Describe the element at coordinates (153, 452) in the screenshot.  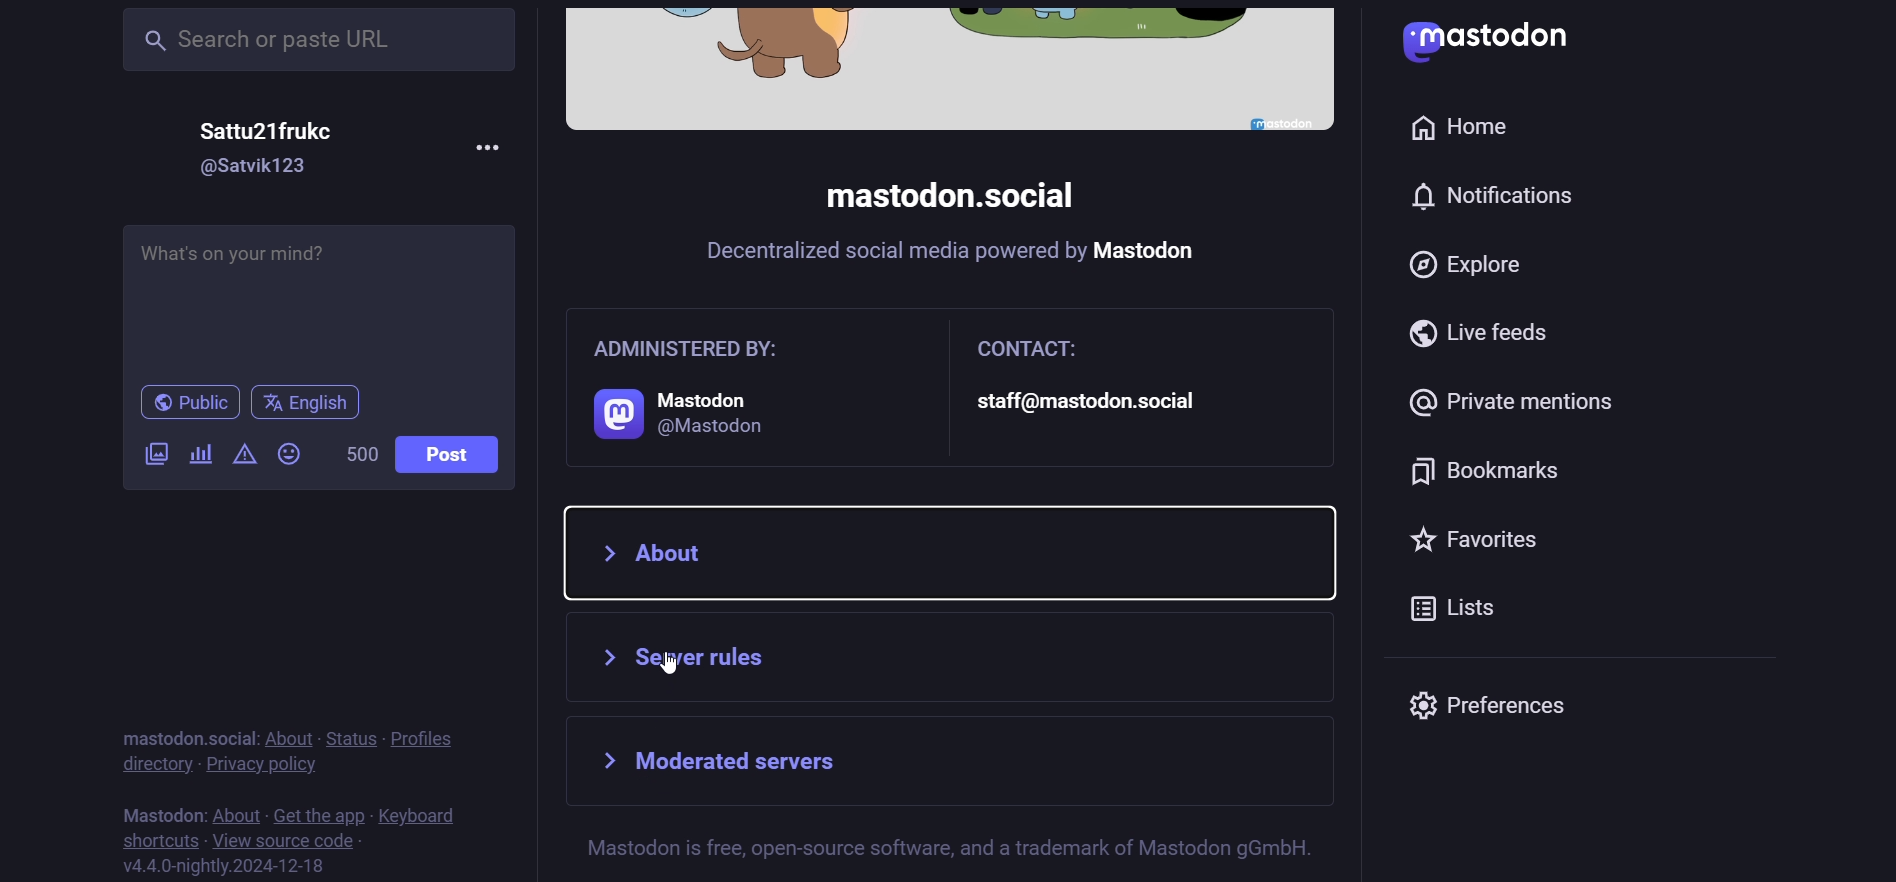
I see `image/video` at that location.